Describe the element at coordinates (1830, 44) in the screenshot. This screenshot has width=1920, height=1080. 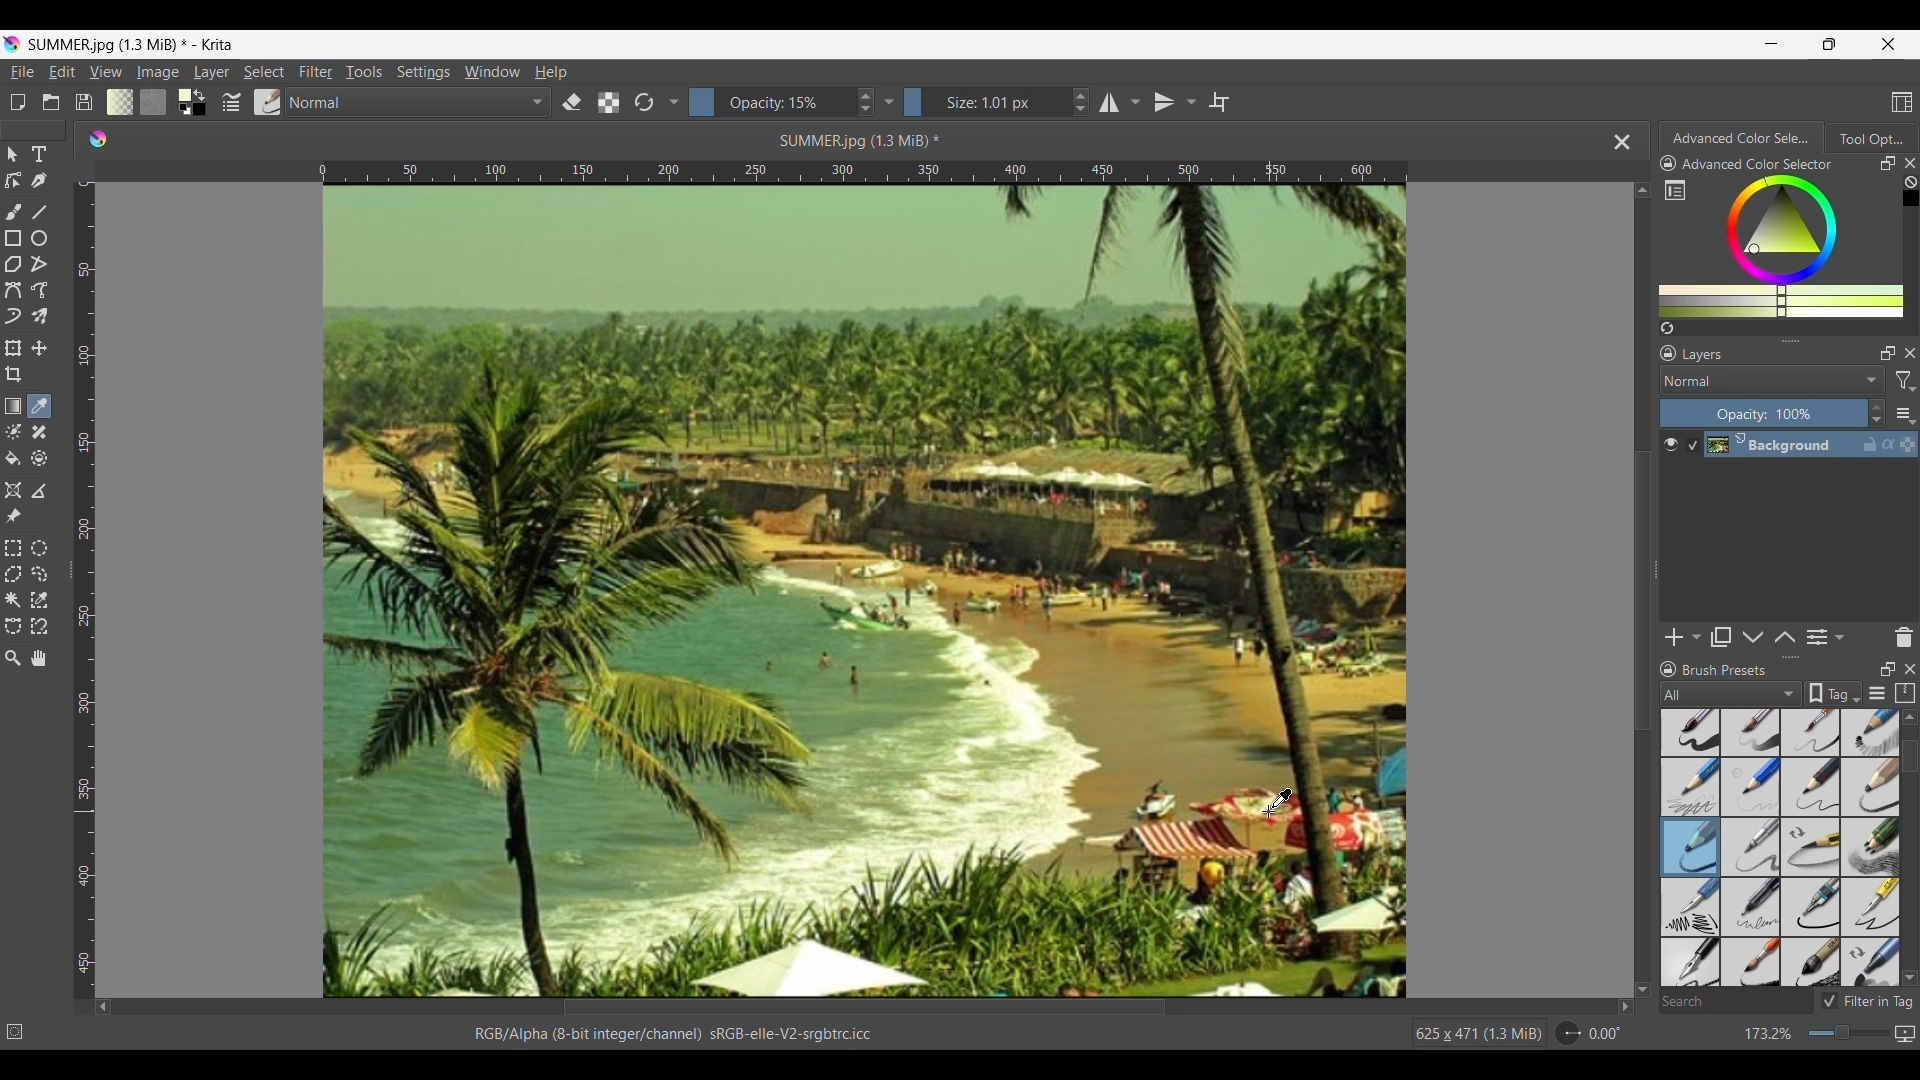
I see `Show interface in smaller tab` at that location.